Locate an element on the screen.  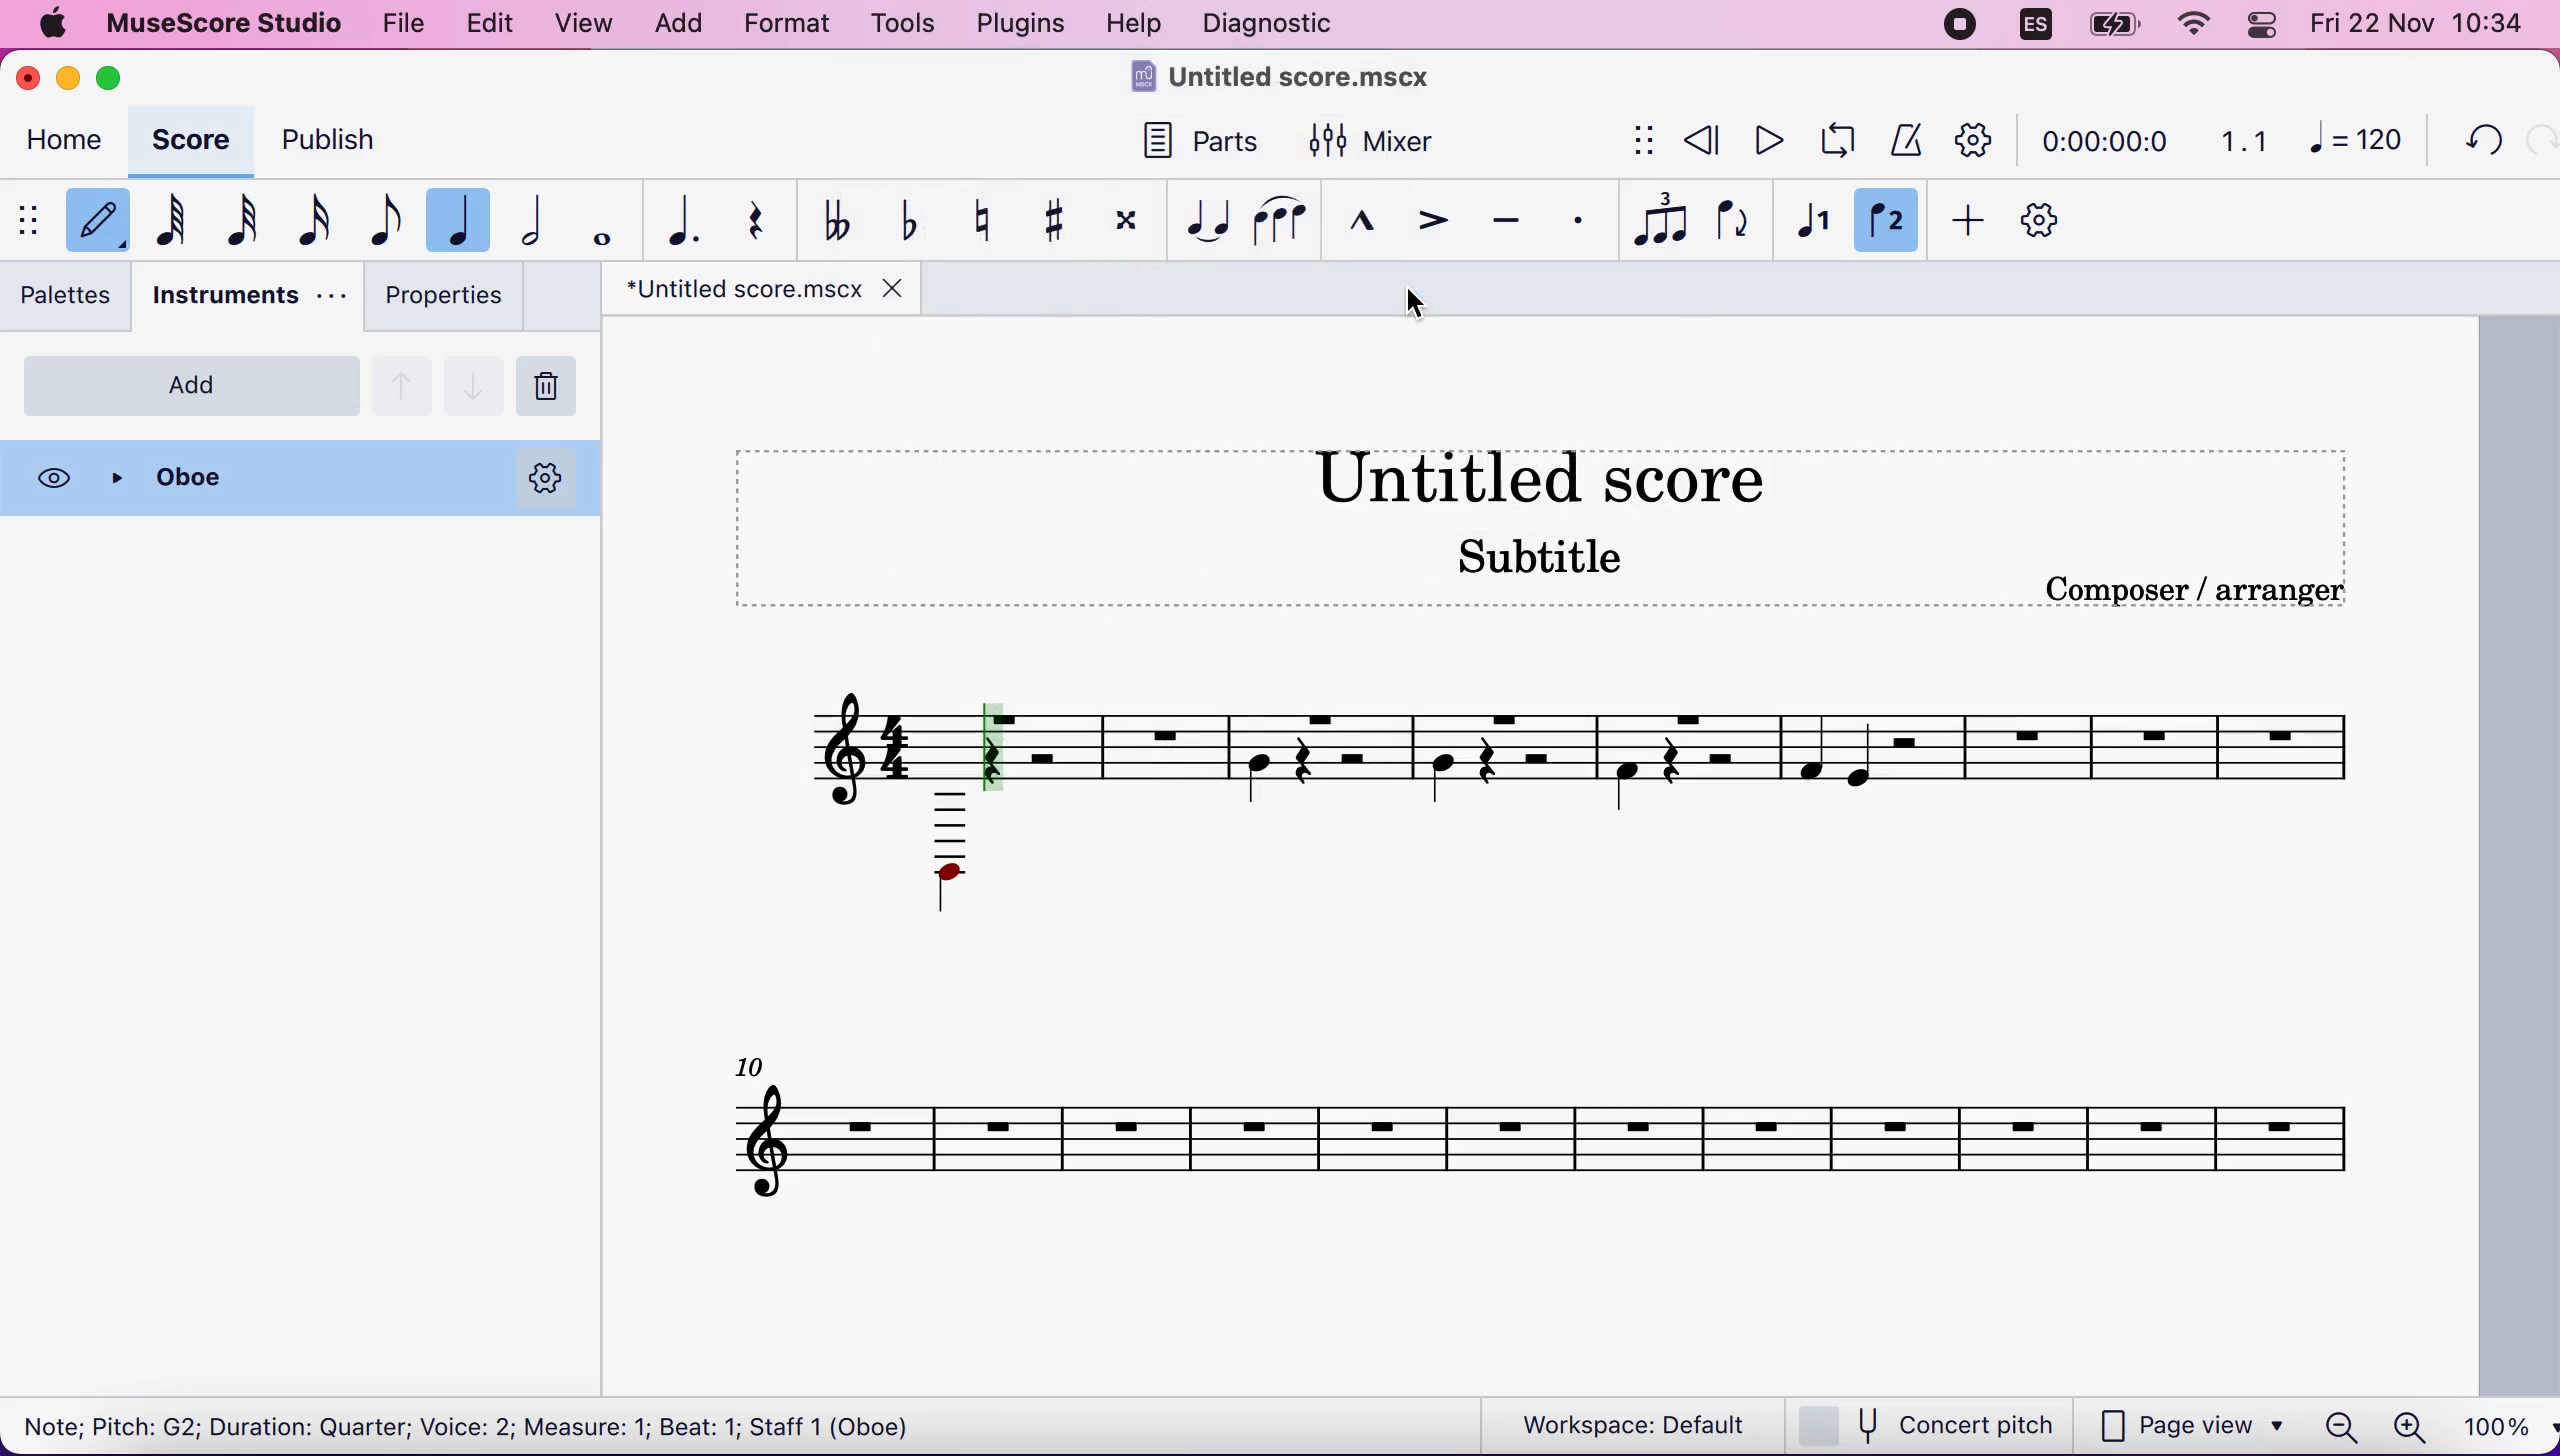
oboe is located at coordinates (280, 476).